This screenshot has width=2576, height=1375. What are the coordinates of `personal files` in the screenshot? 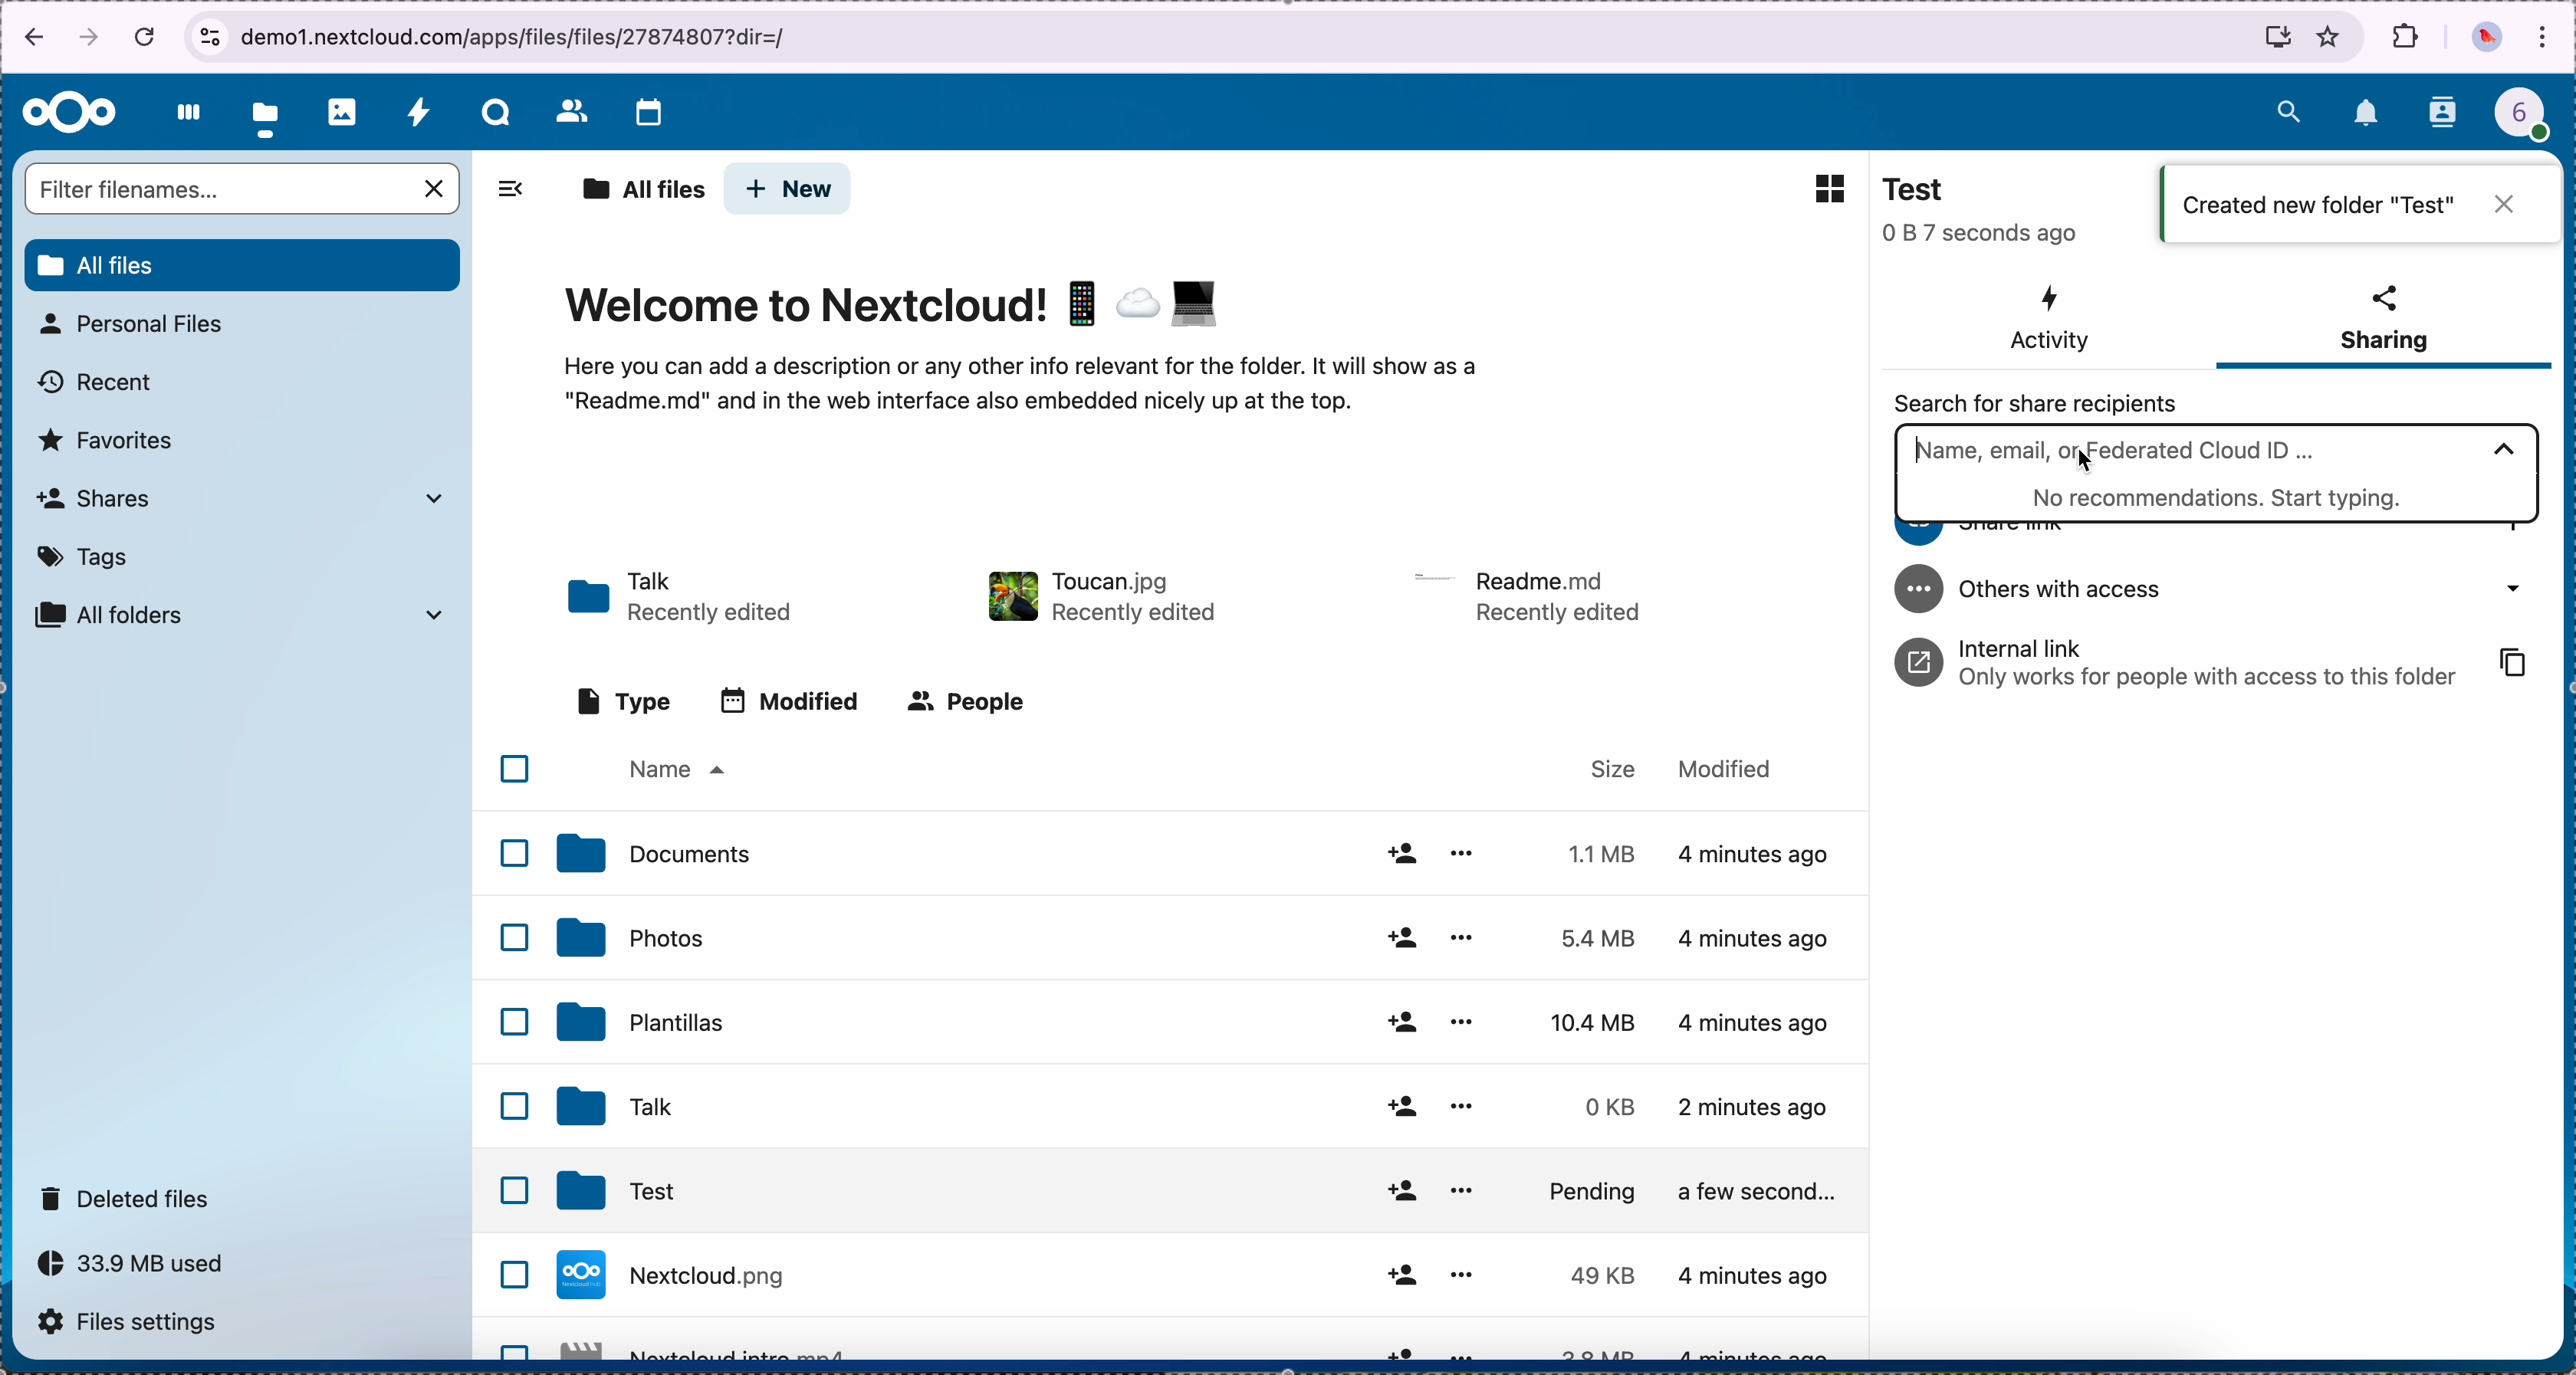 It's located at (138, 324).